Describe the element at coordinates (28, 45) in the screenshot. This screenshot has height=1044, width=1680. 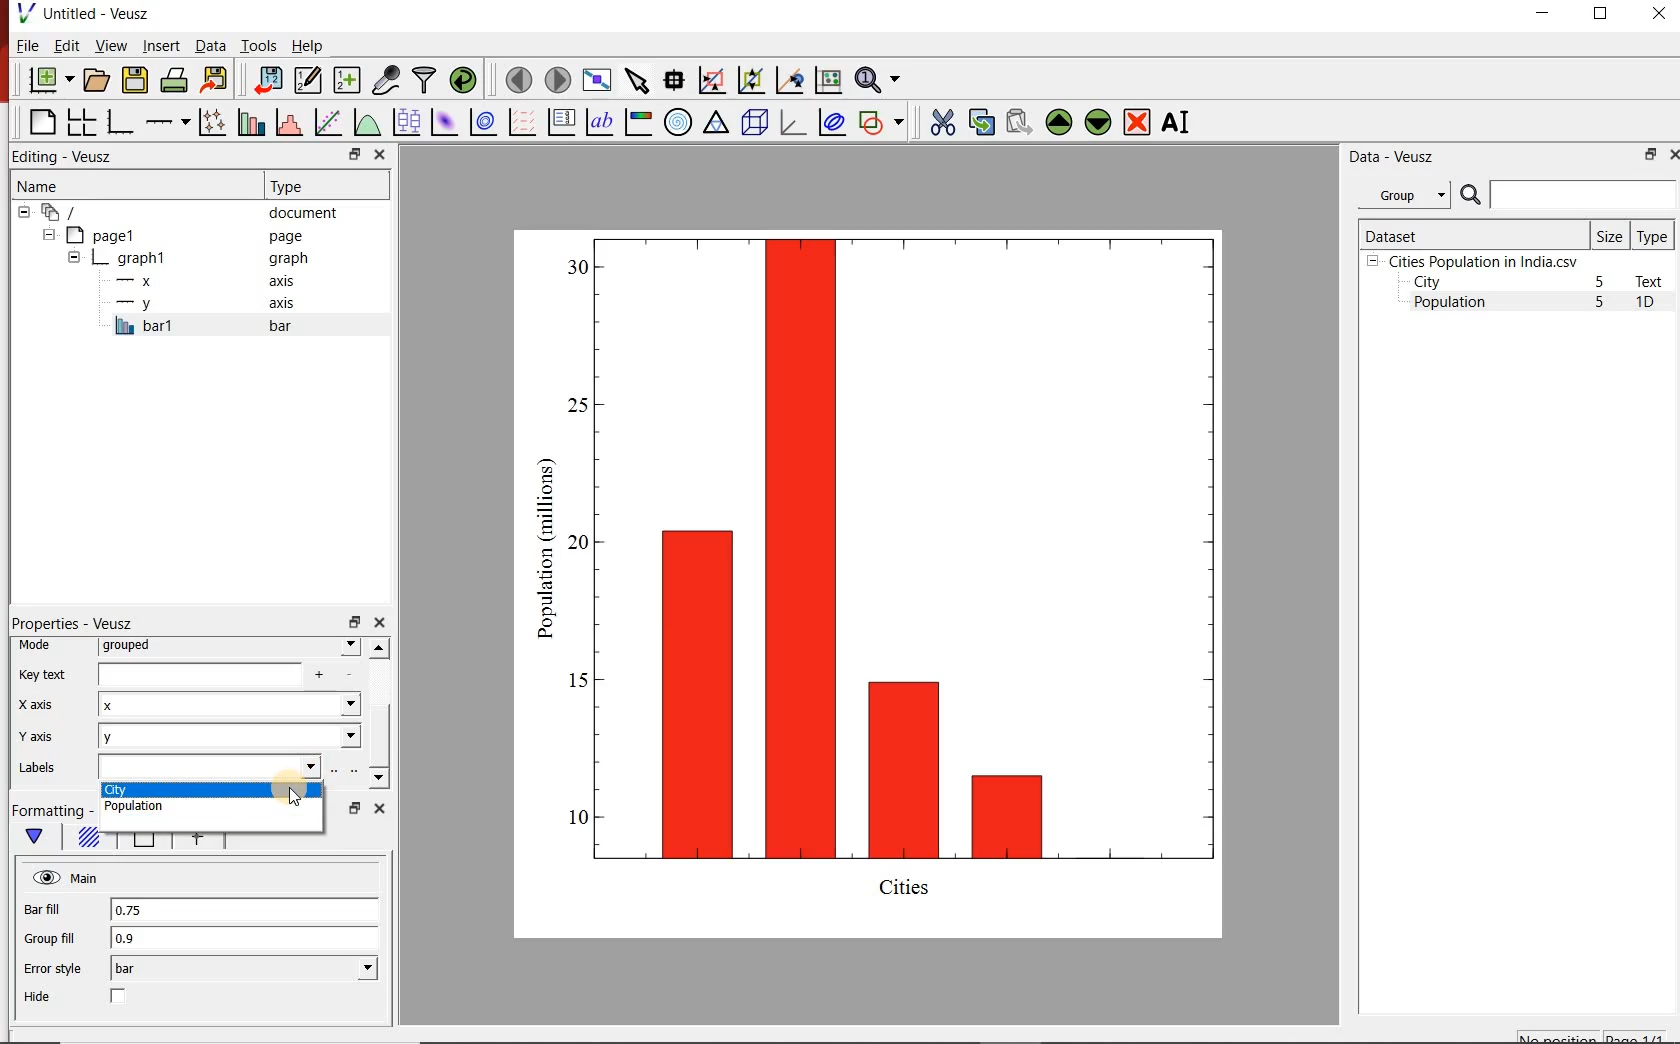
I see `File` at that location.